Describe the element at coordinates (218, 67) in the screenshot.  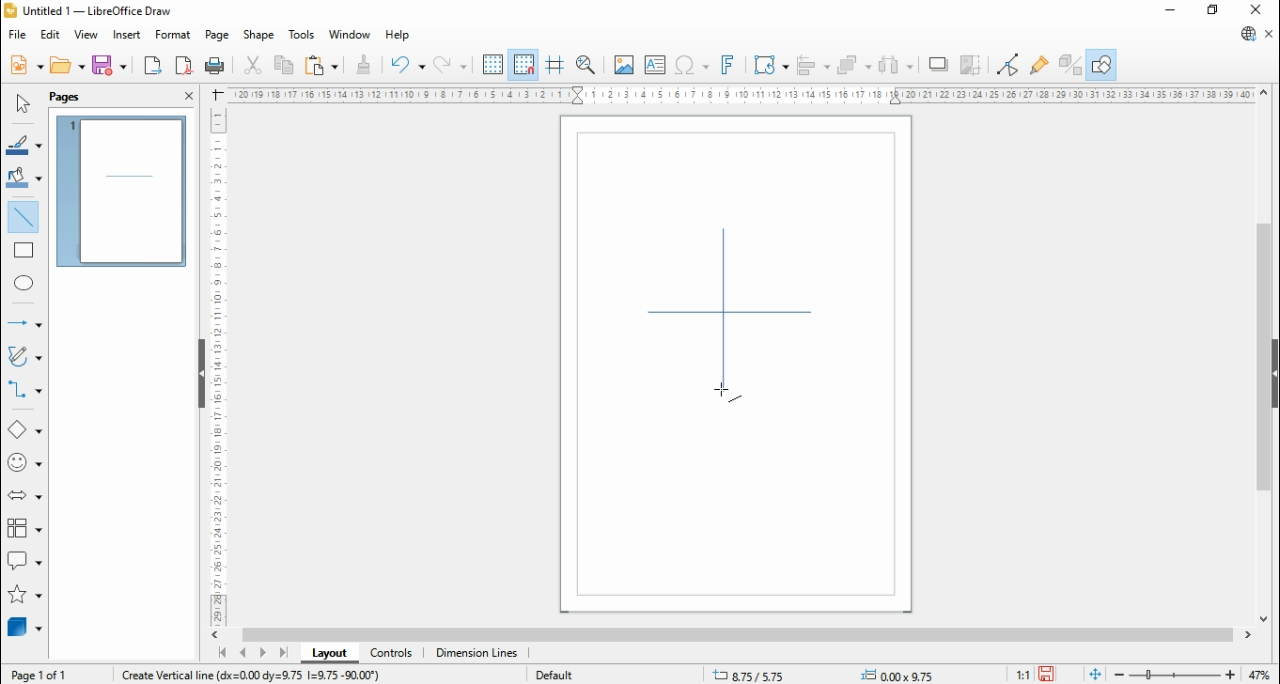
I see `print` at that location.